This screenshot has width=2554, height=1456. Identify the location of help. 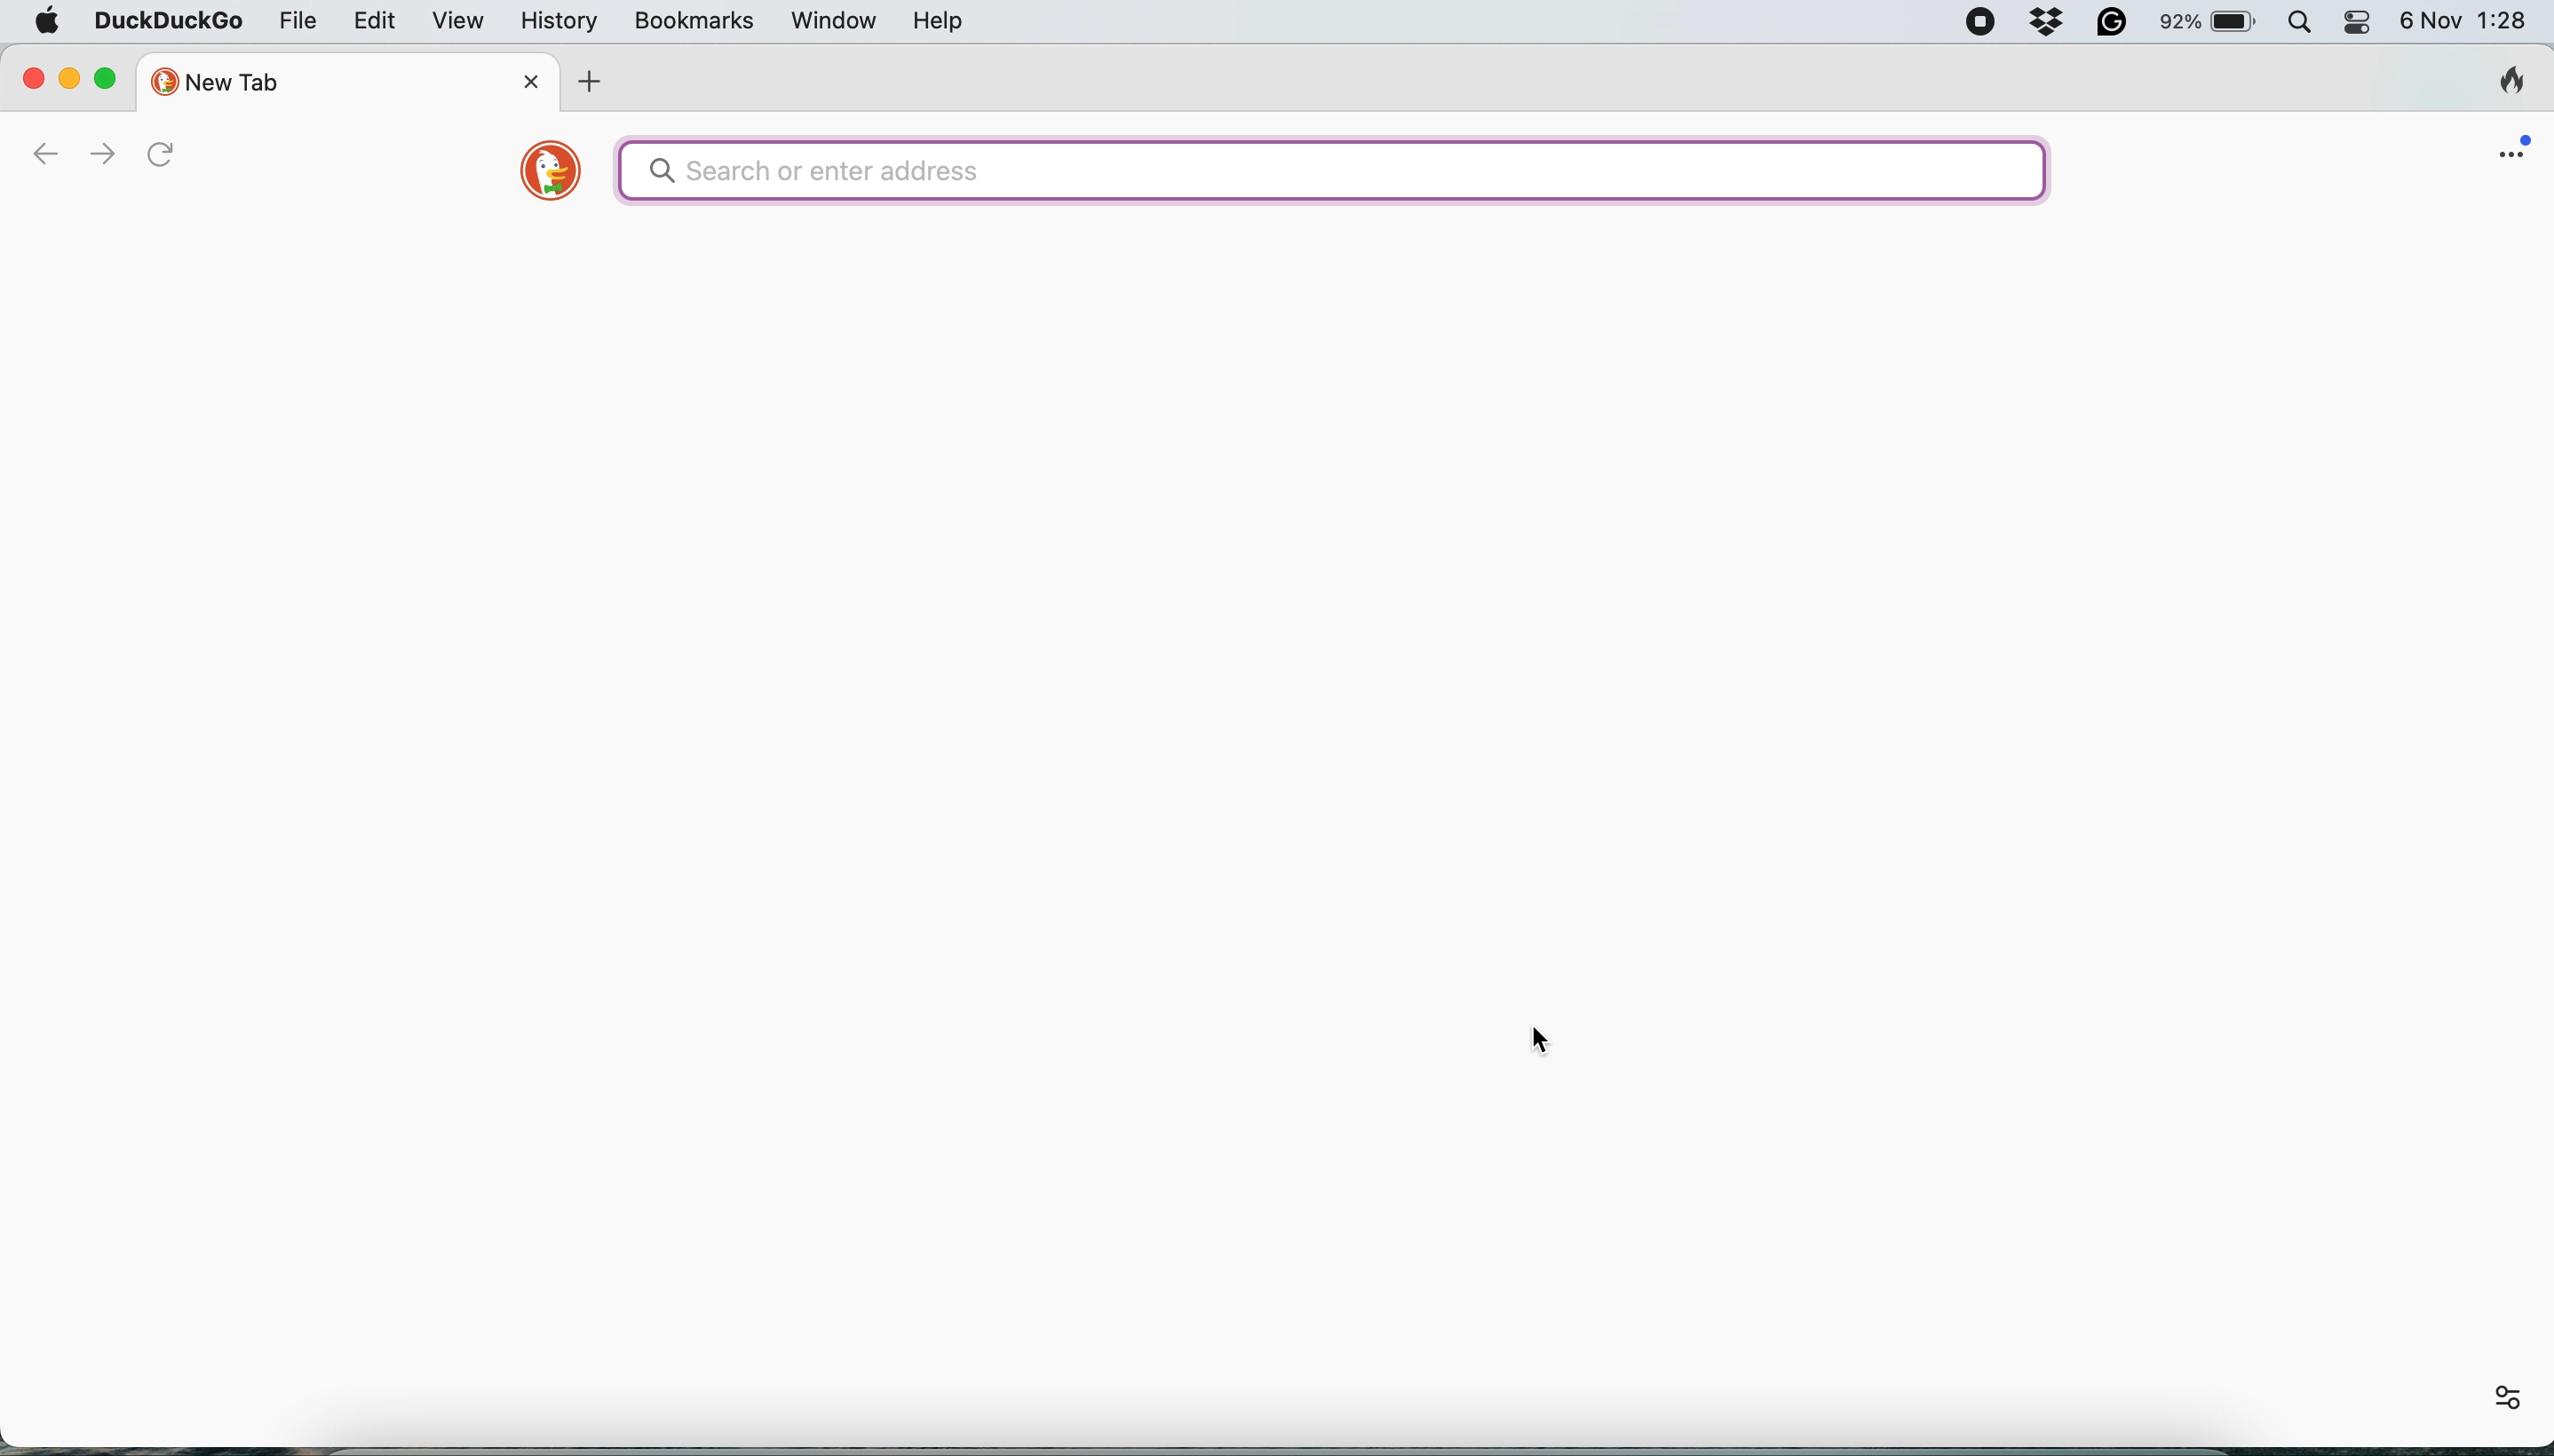
(942, 21).